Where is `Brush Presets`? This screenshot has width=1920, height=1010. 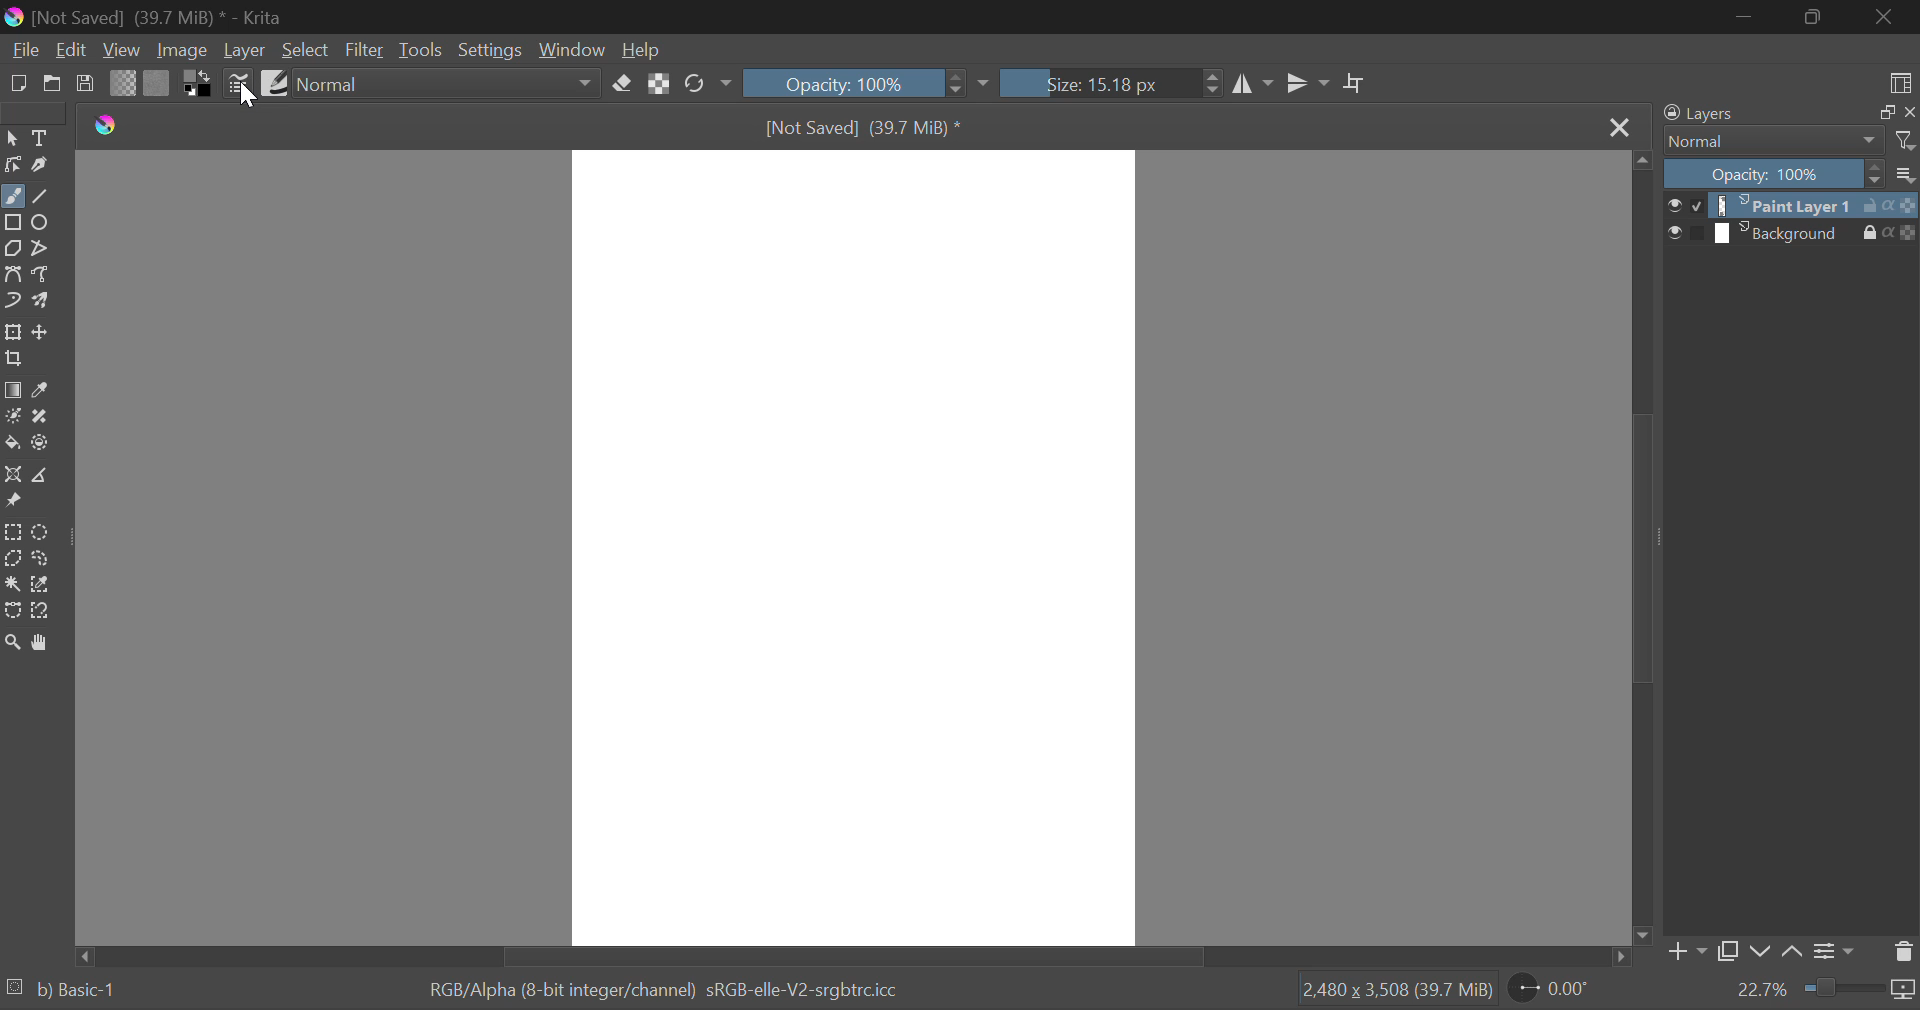
Brush Presets is located at coordinates (276, 84).